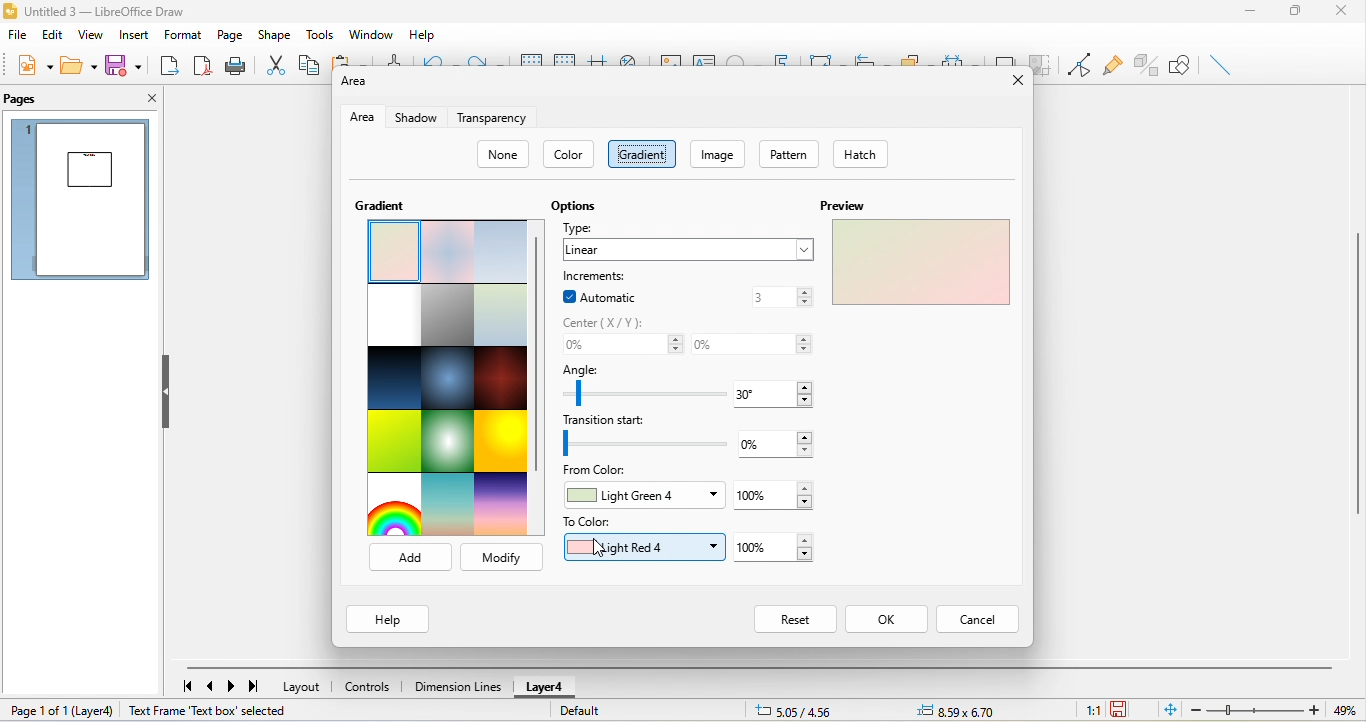  What do you see at coordinates (31, 102) in the screenshot?
I see `pages` at bounding box center [31, 102].